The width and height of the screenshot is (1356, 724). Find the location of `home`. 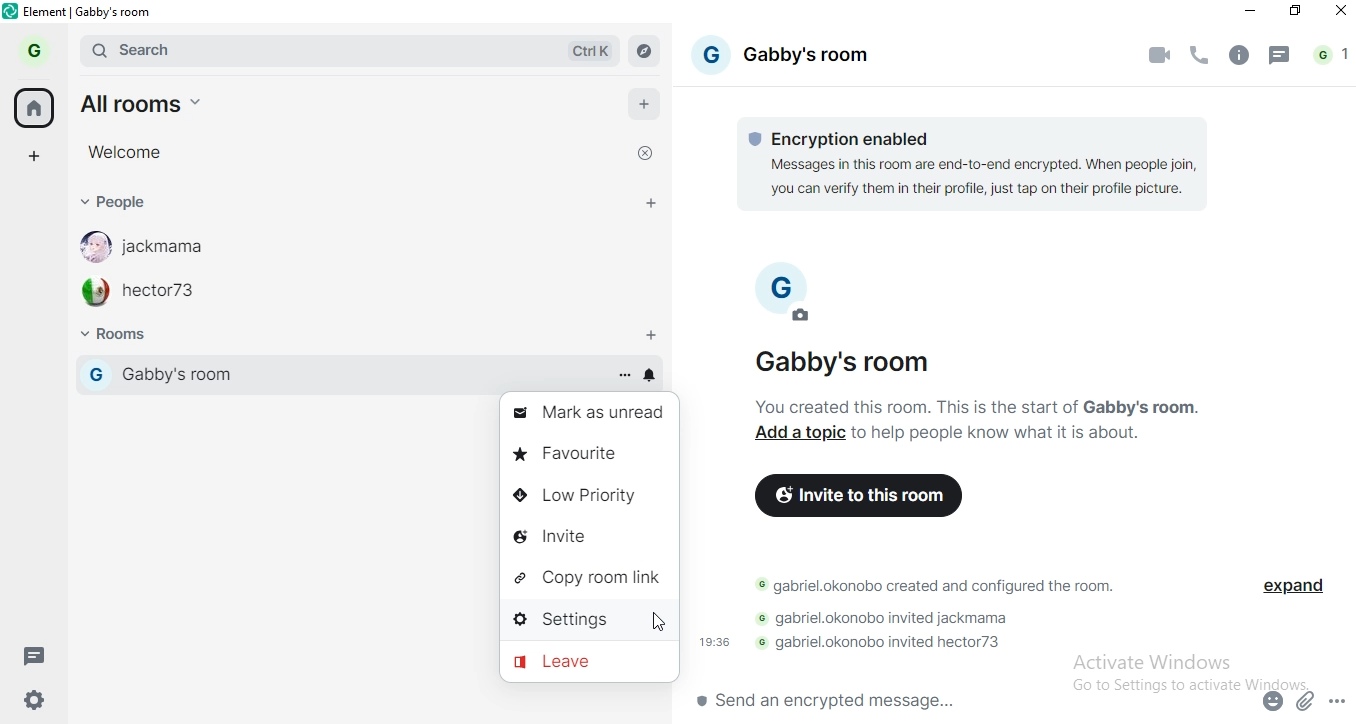

home is located at coordinates (35, 107).